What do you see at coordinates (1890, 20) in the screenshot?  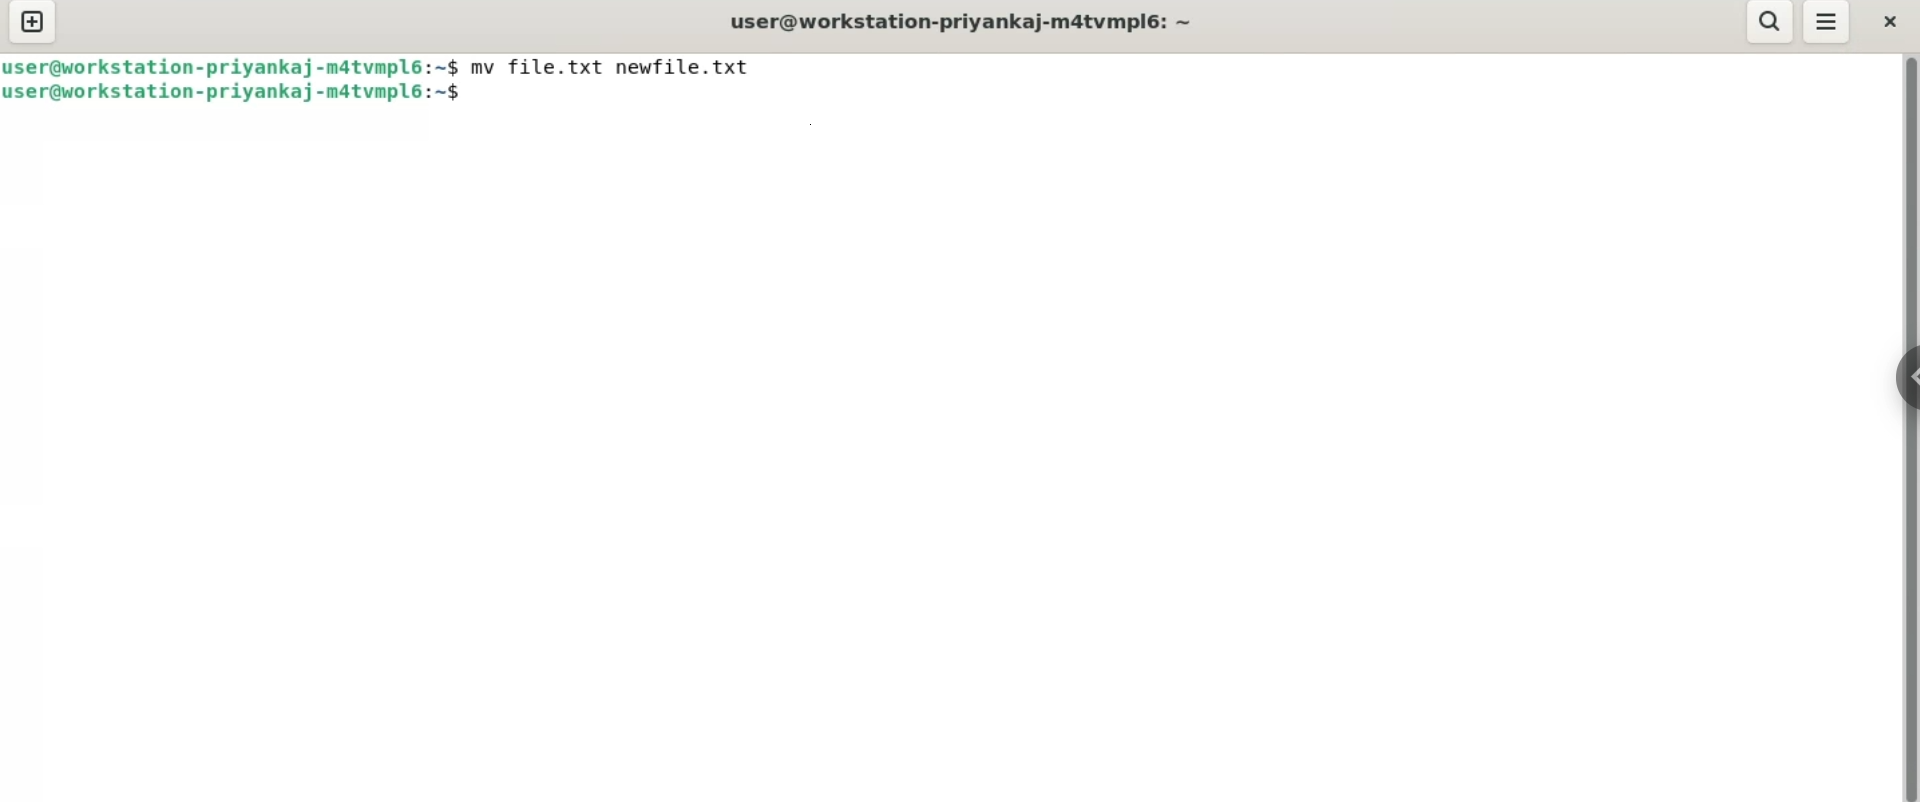 I see `close` at bounding box center [1890, 20].